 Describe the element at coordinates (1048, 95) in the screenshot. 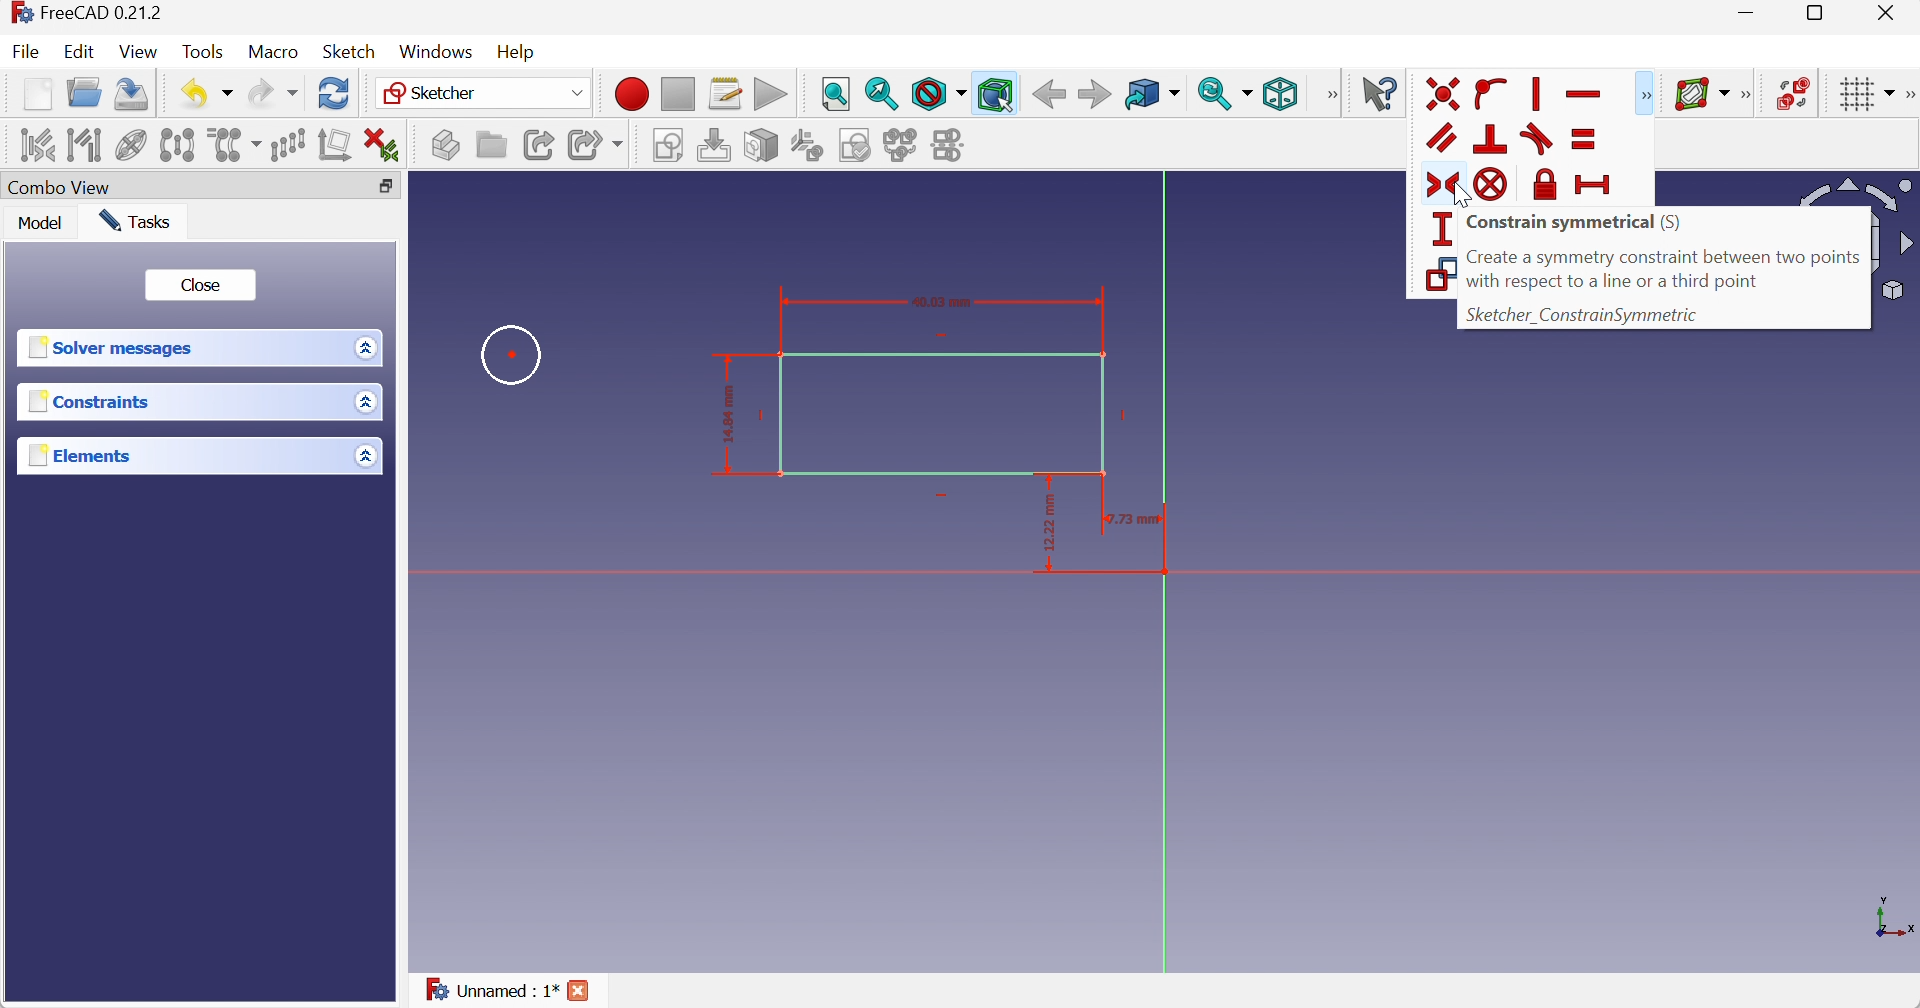

I see `Back` at that location.